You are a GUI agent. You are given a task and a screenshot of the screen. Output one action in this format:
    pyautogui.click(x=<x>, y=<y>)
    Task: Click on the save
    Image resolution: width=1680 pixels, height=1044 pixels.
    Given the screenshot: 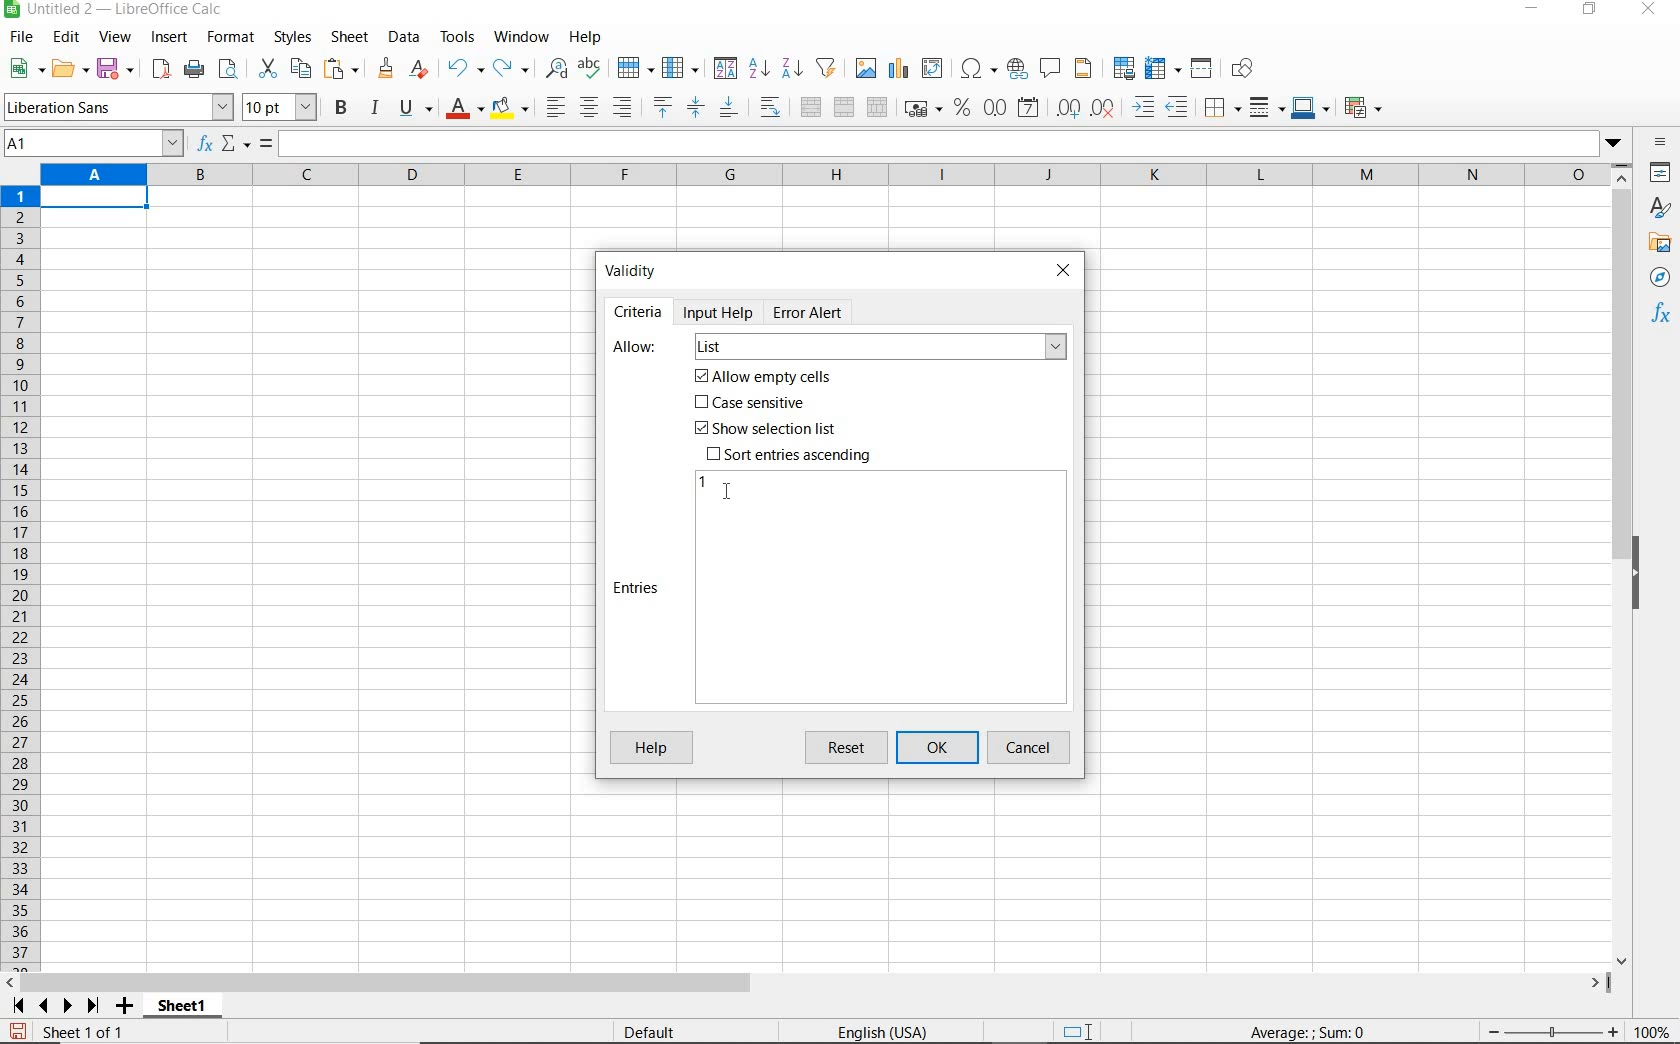 What is the action you would take?
    pyautogui.click(x=18, y=1032)
    